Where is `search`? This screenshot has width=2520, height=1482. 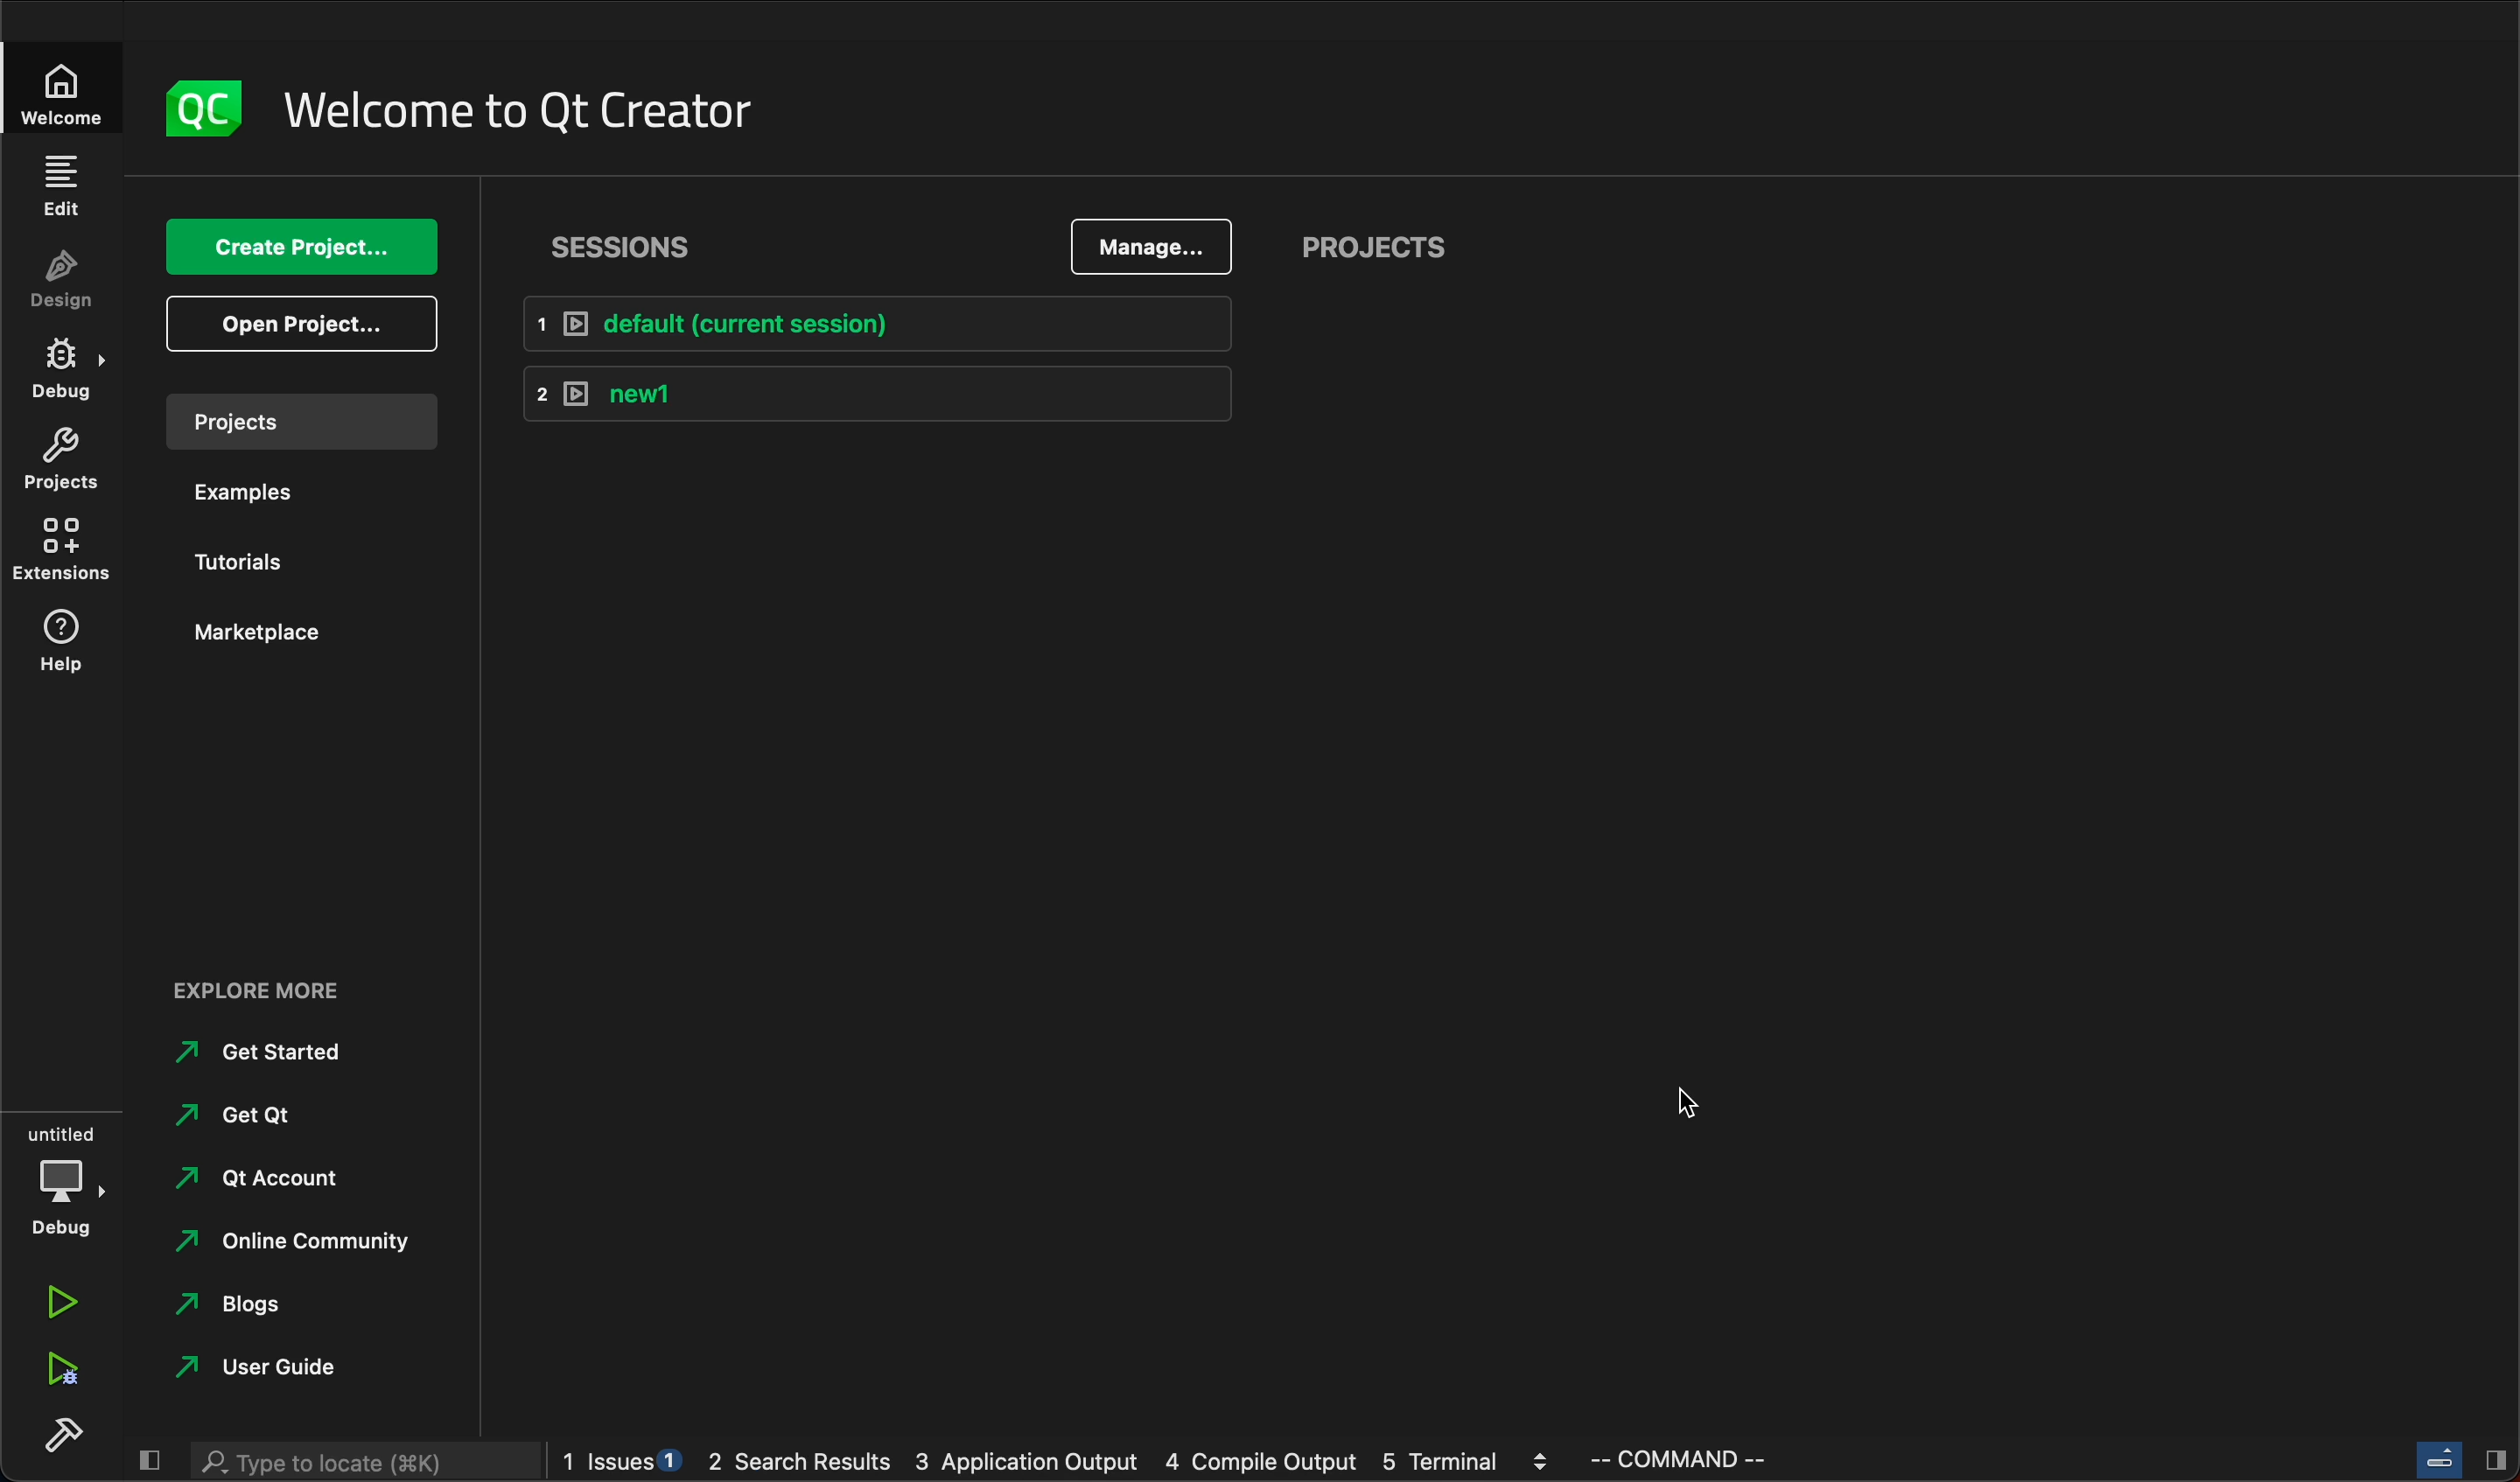
search is located at coordinates (368, 1462).